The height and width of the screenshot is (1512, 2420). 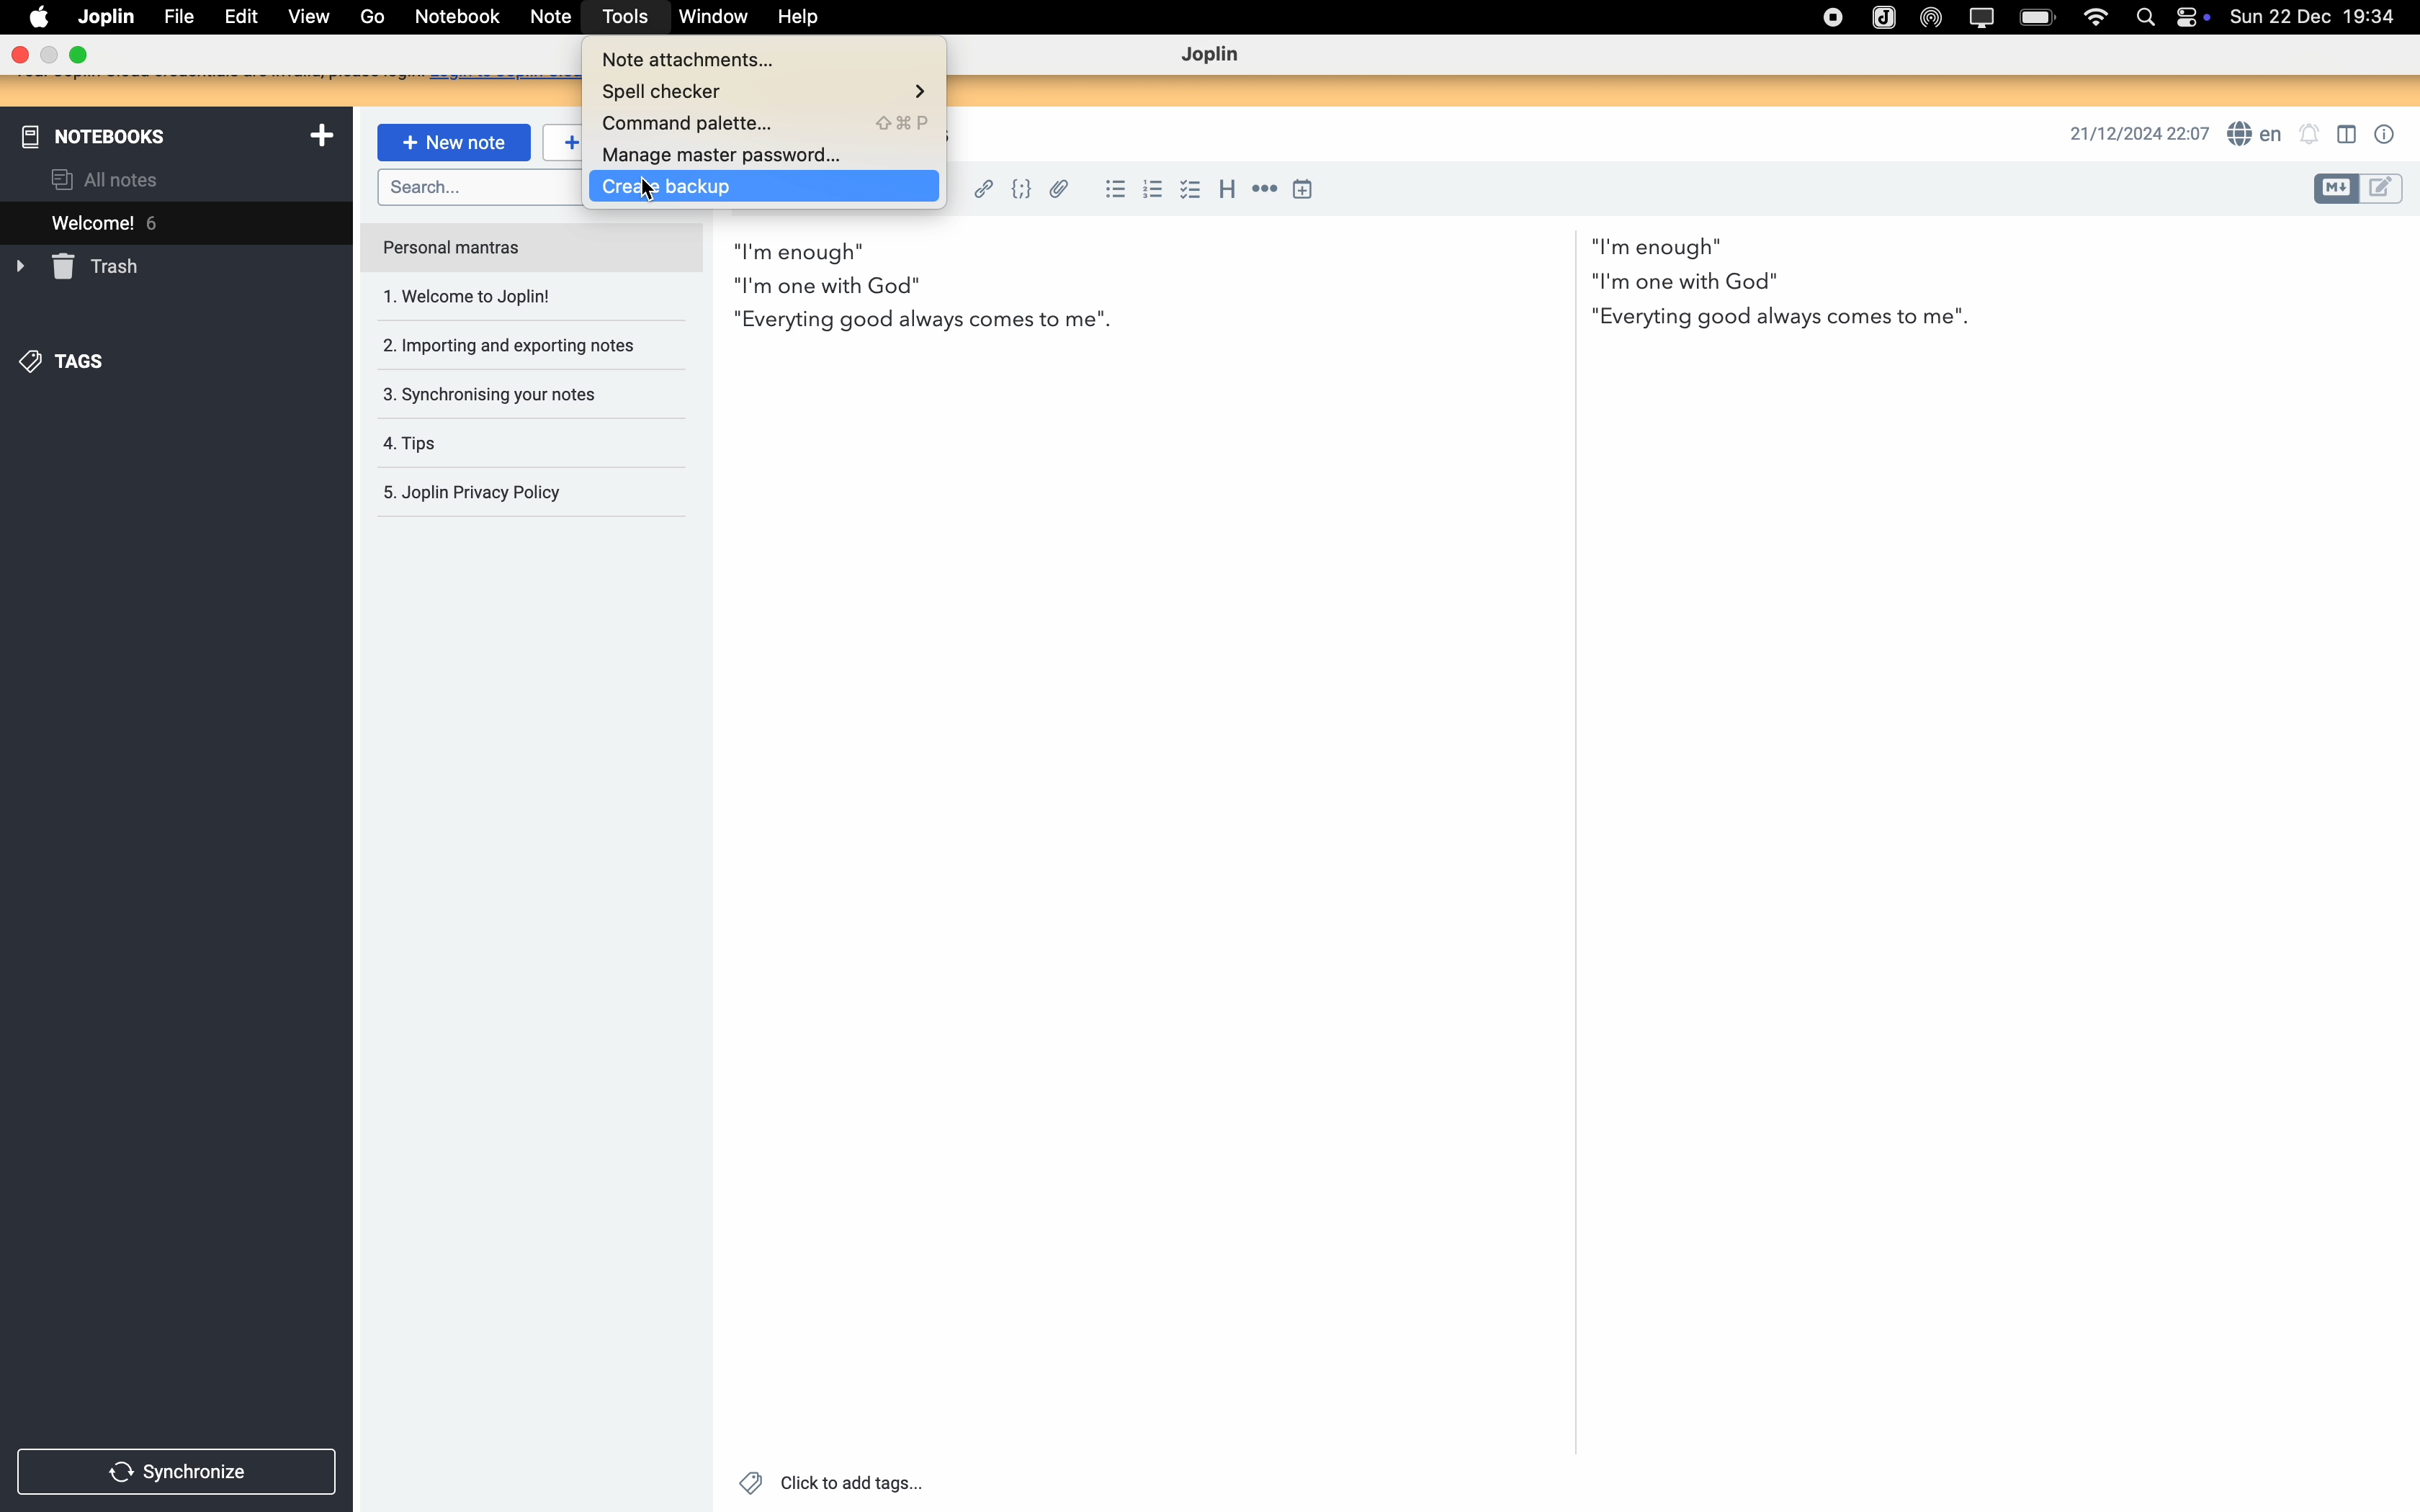 What do you see at coordinates (986, 191) in the screenshot?
I see `hyperlink` at bounding box center [986, 191].